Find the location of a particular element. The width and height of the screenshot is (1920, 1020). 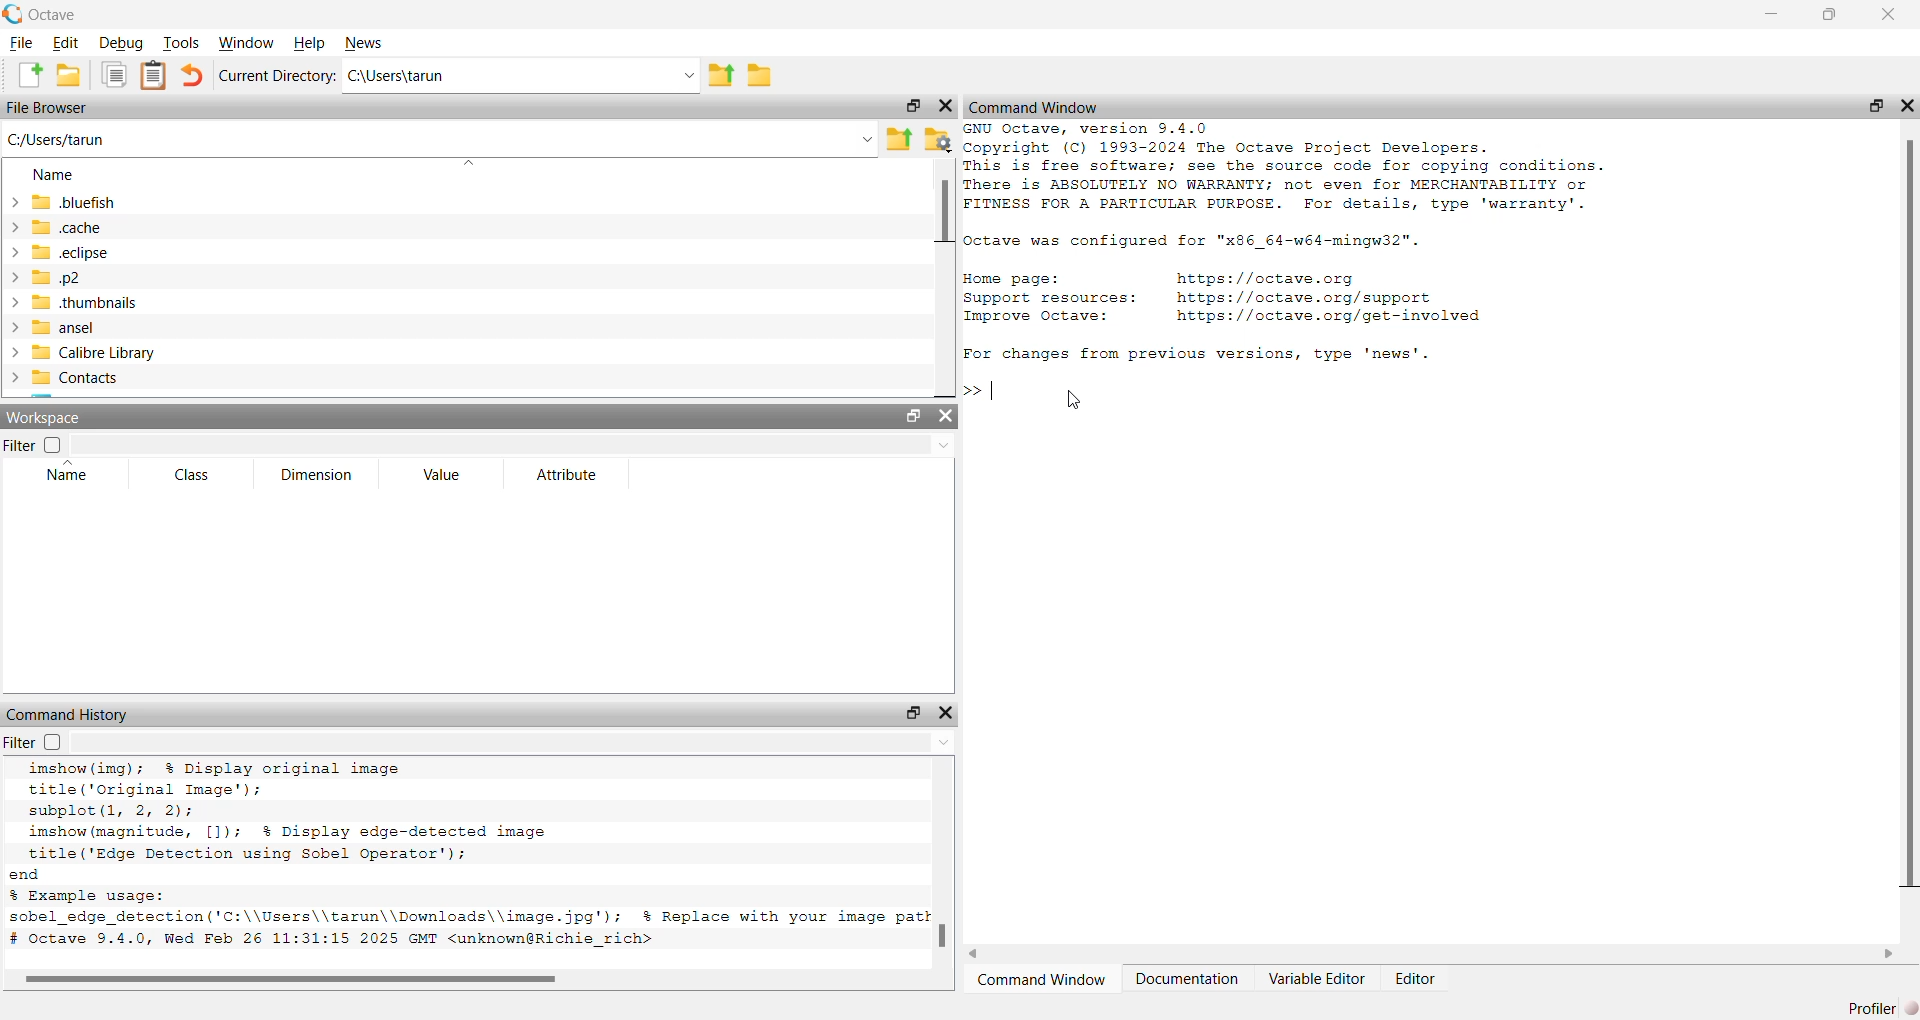

checkbox is located at coordinates (56, 743).